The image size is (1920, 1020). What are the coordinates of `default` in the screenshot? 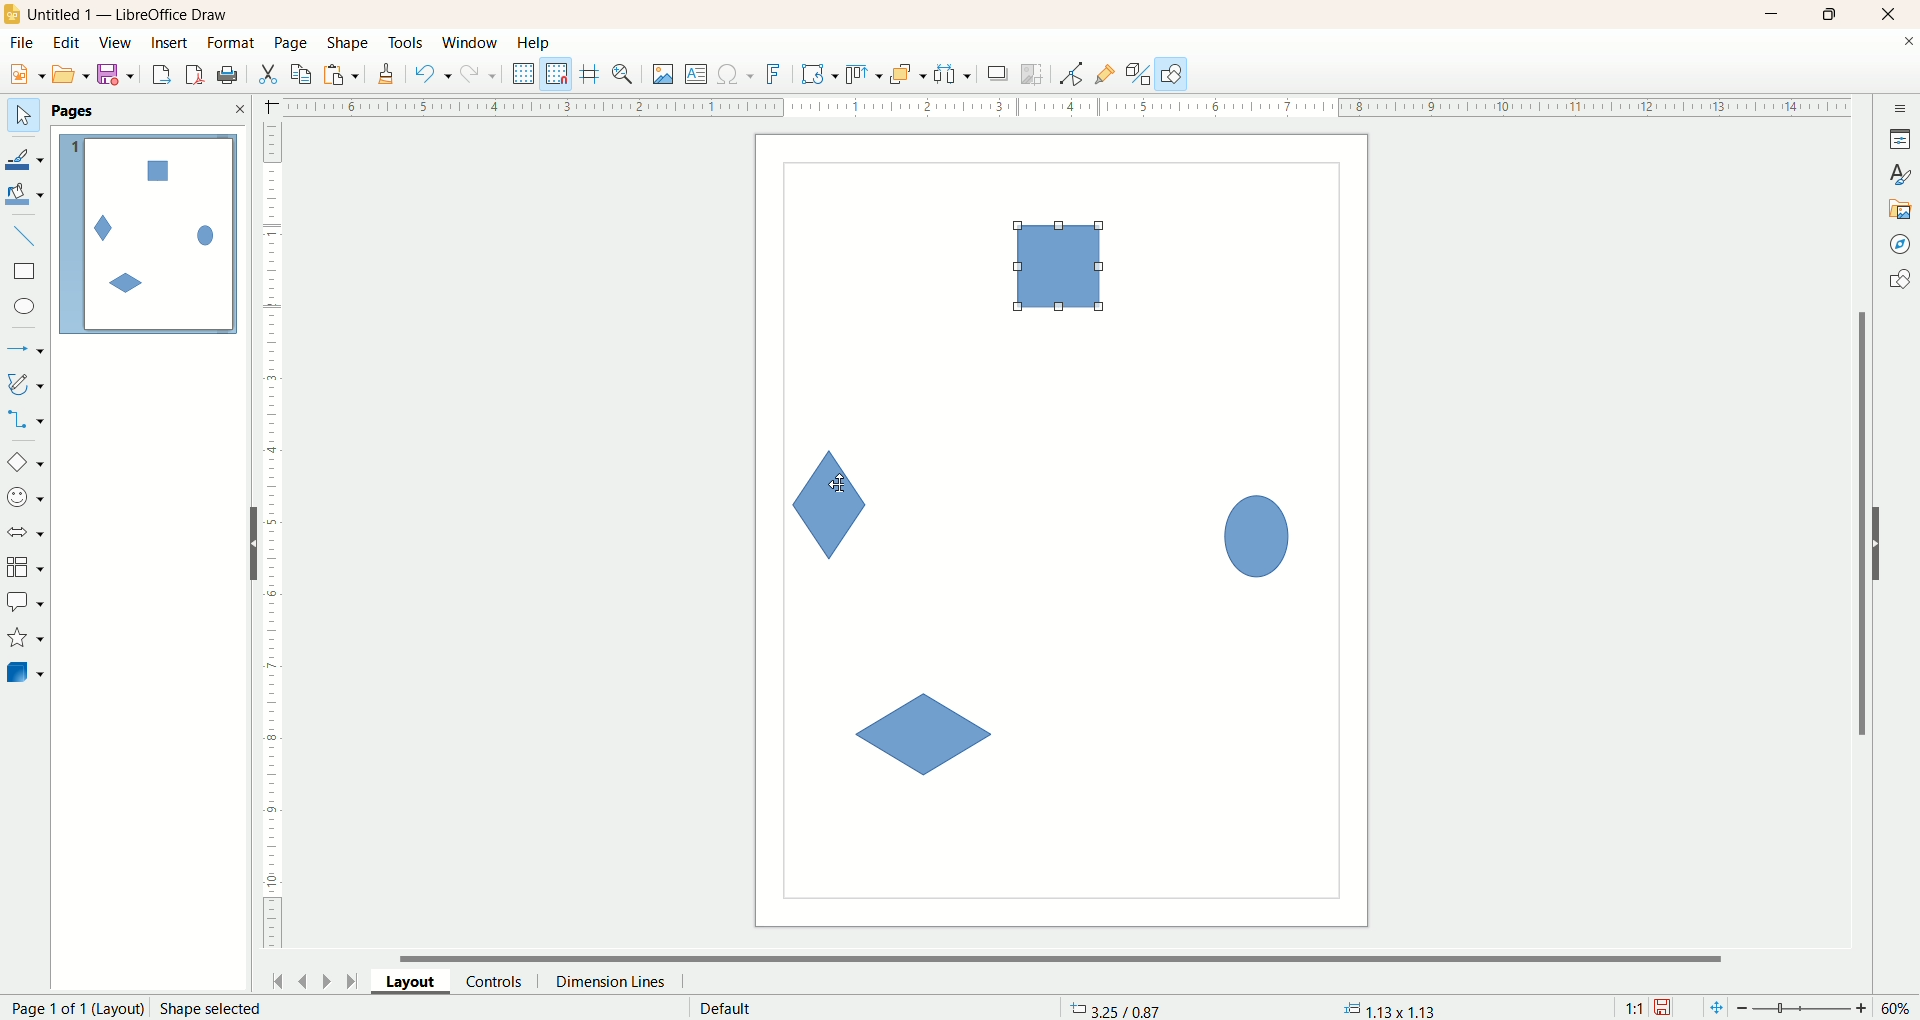 It's located at (728, 1008).